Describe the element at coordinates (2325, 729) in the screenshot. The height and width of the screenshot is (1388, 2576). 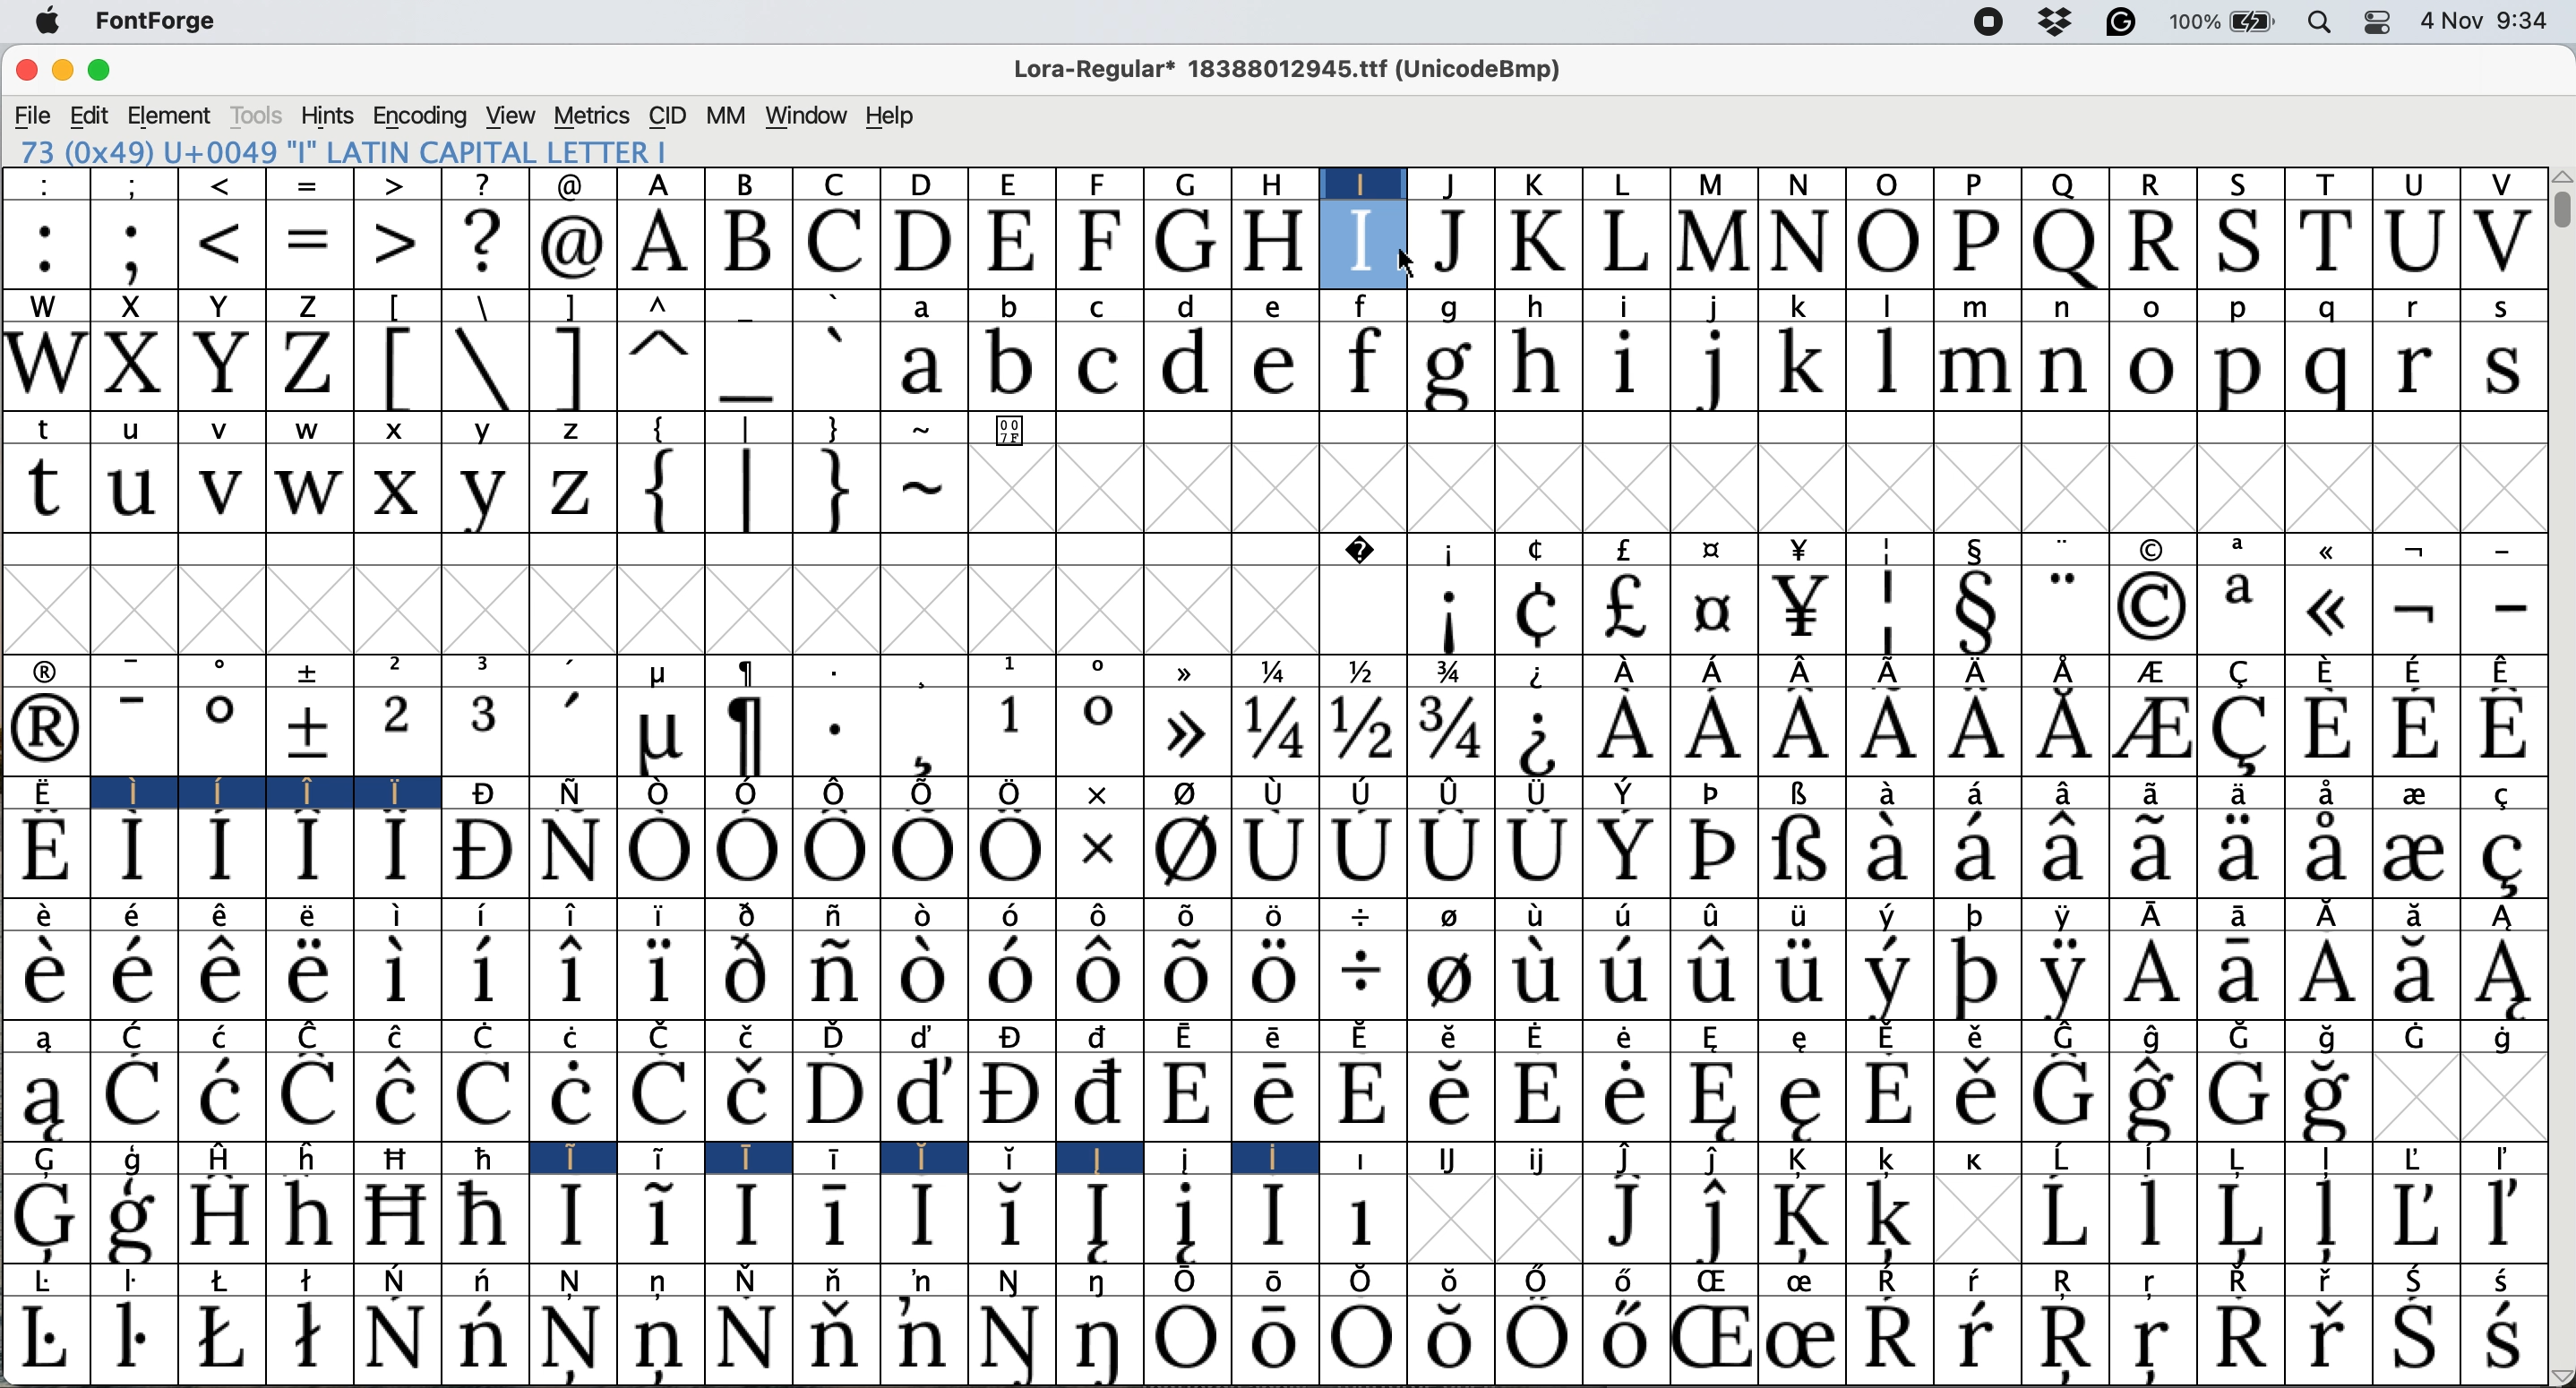
I see `Symbol` at that location.